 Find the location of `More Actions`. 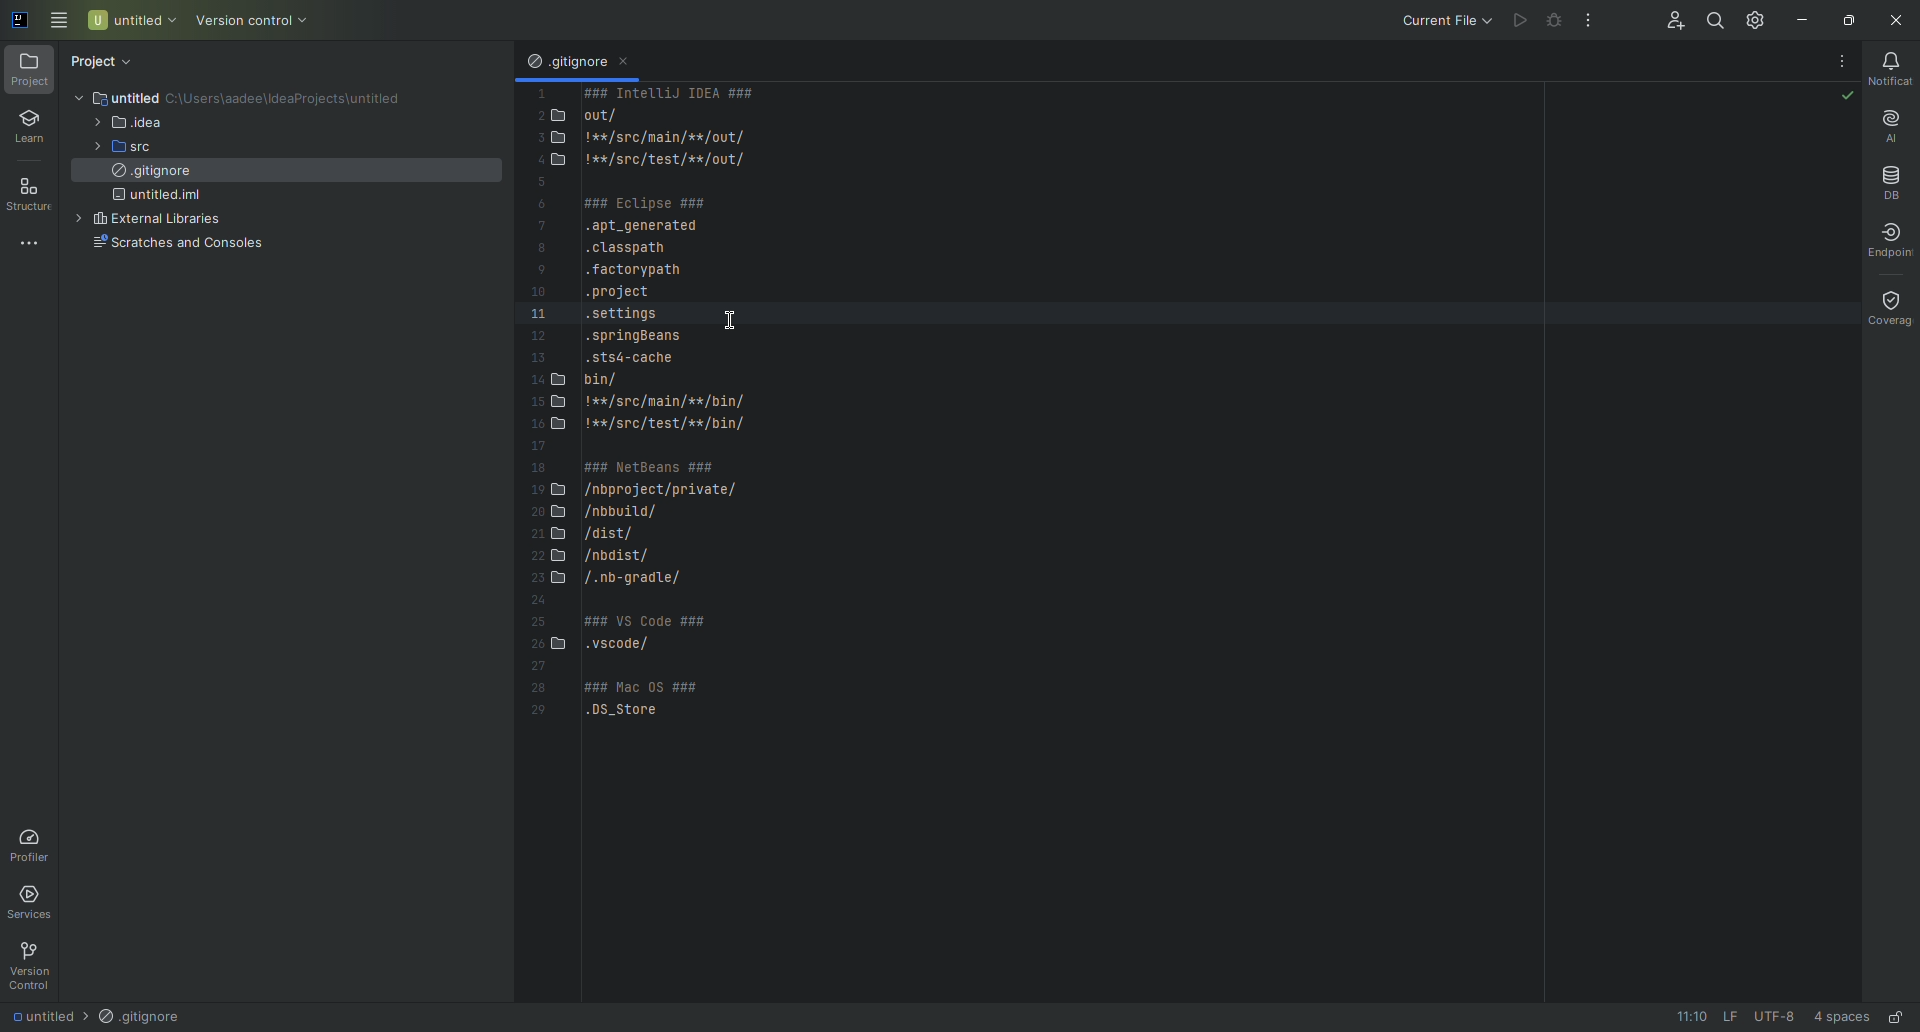

More Actions is located at coordinates (1842, 60).